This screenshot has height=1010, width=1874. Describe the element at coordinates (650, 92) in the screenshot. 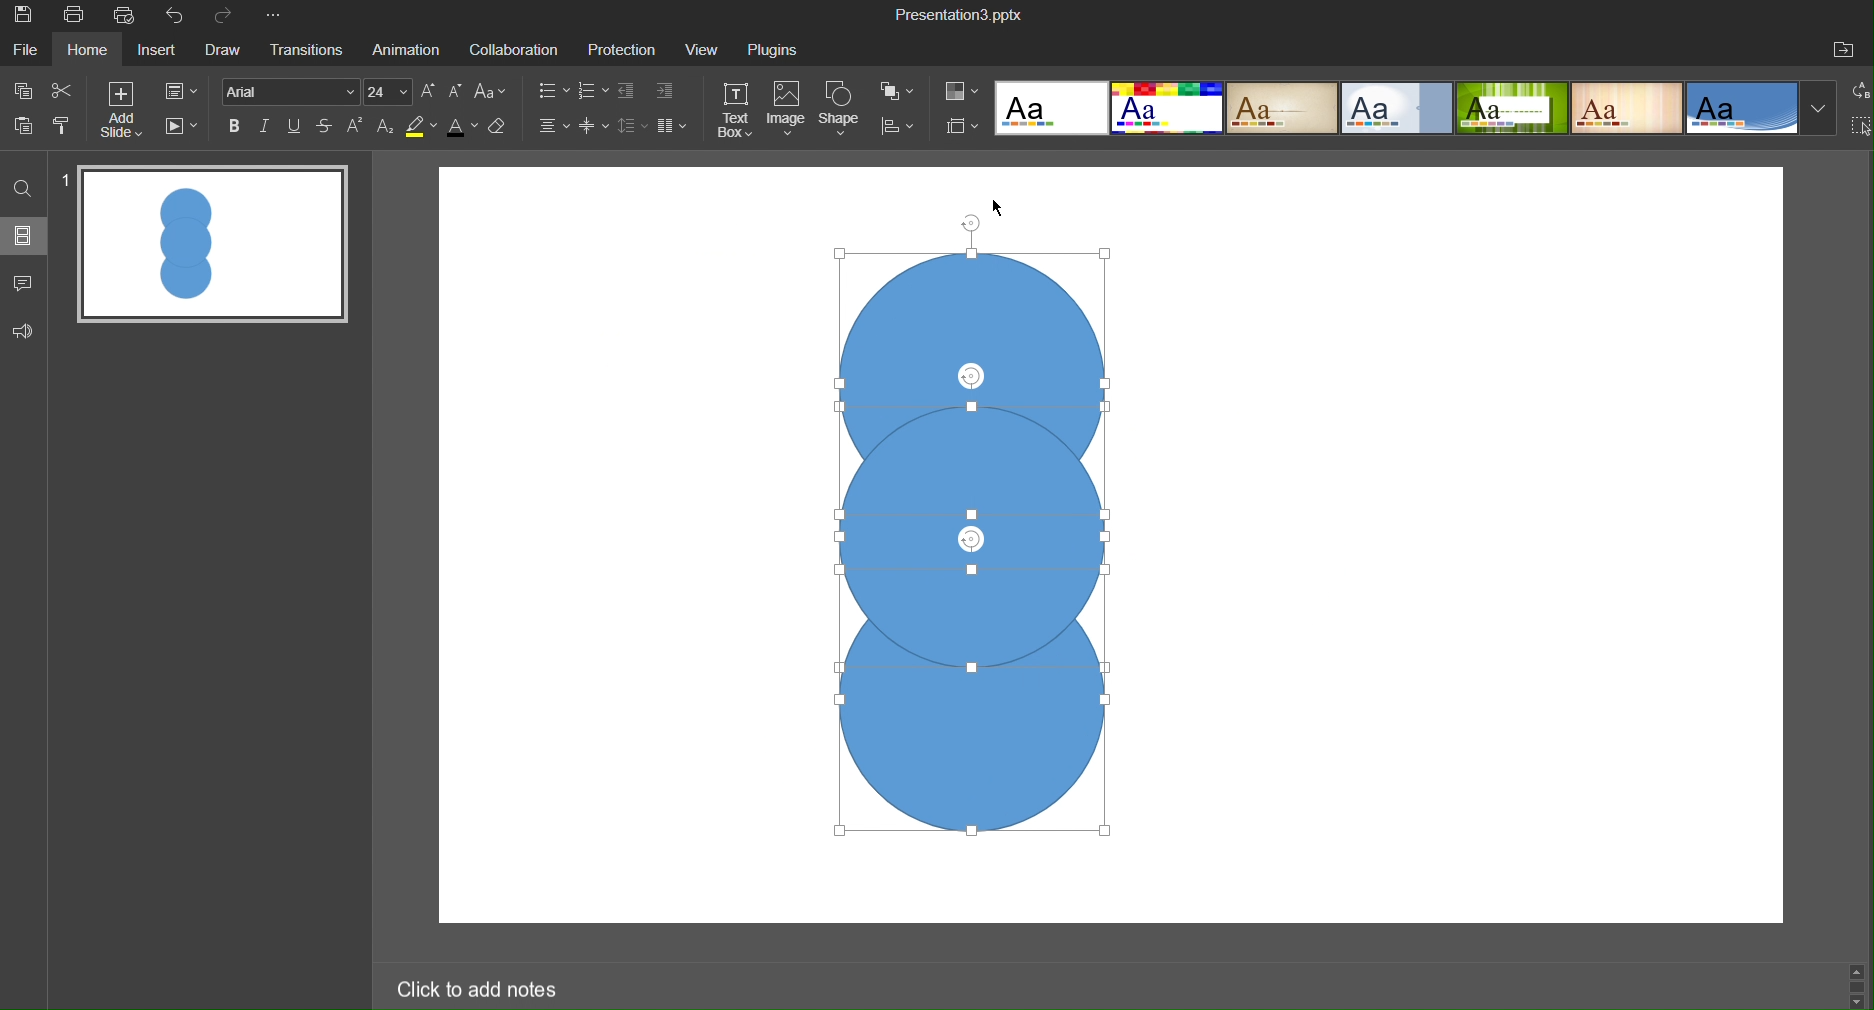

I see `Indents` at that location.